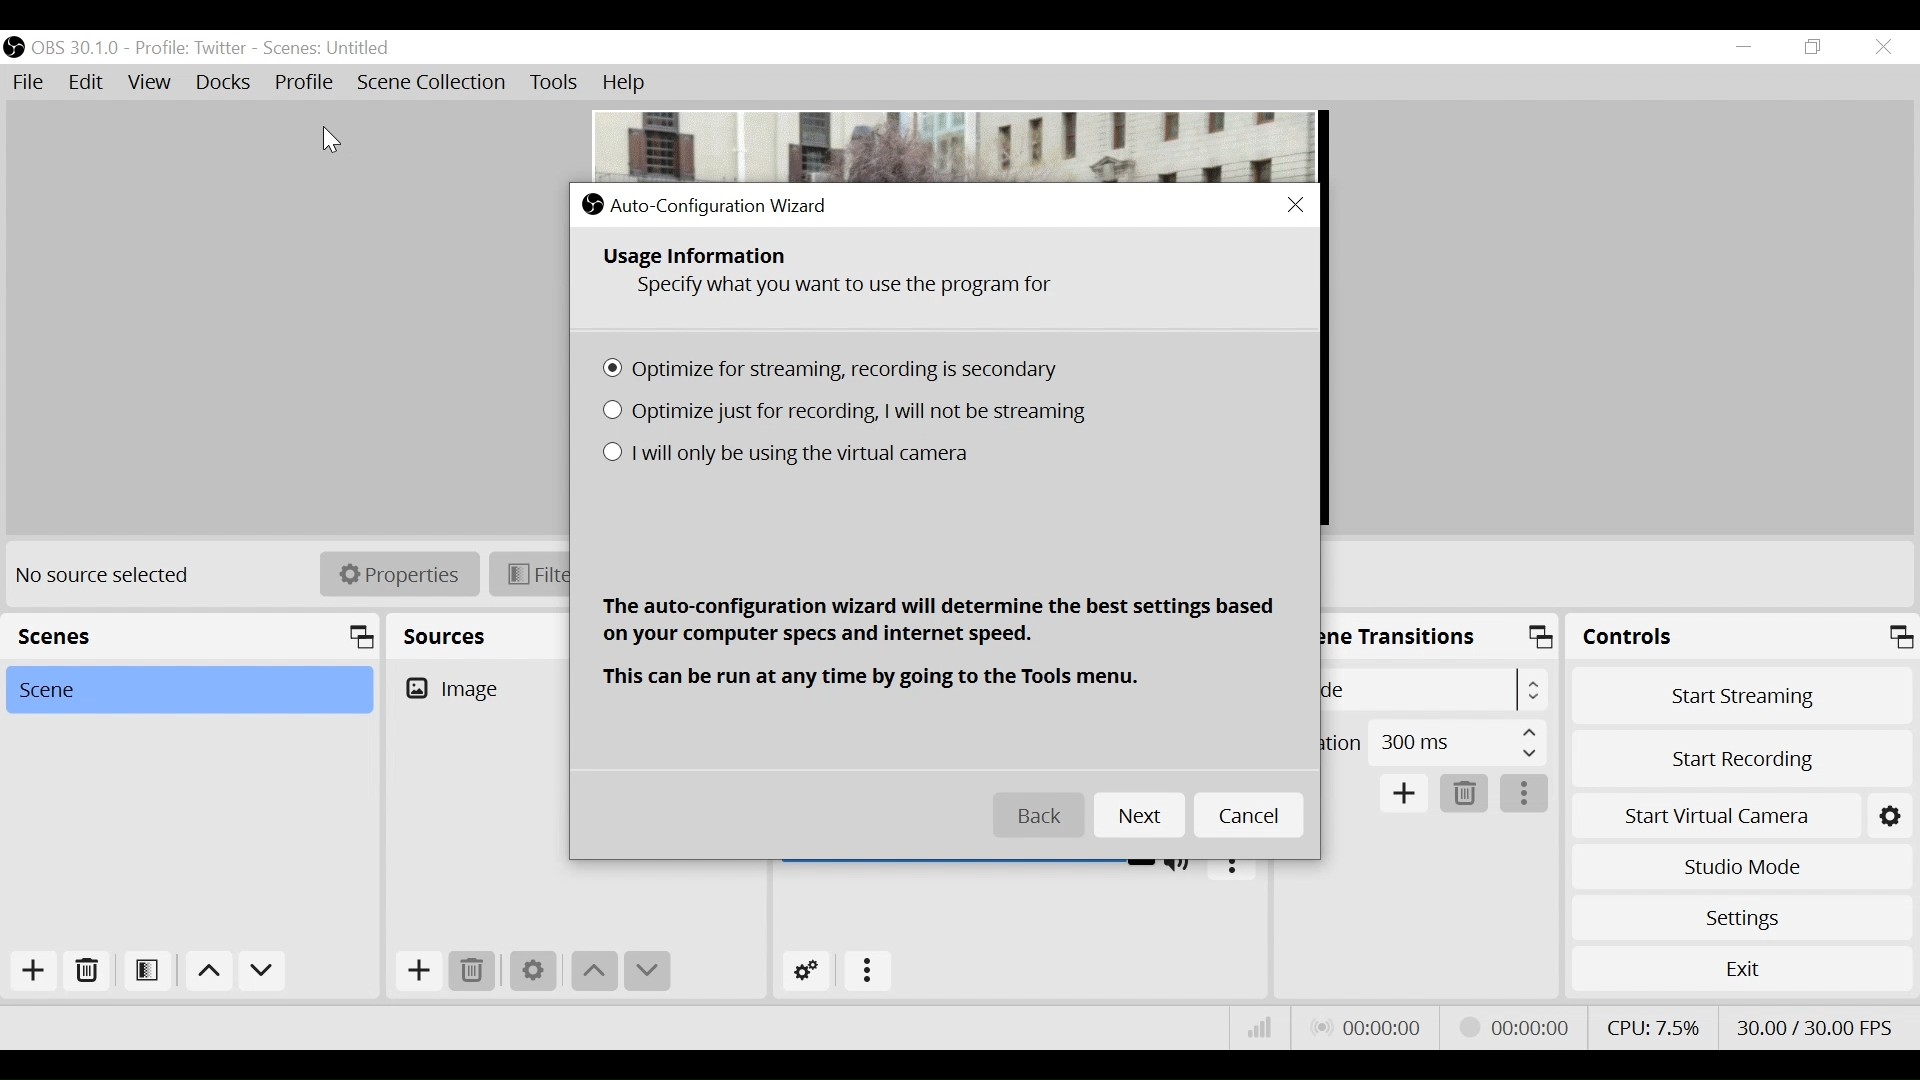  Describe the element at coordinates (967, 859) in the screenshot. I see `Mic/Aux` at that location.